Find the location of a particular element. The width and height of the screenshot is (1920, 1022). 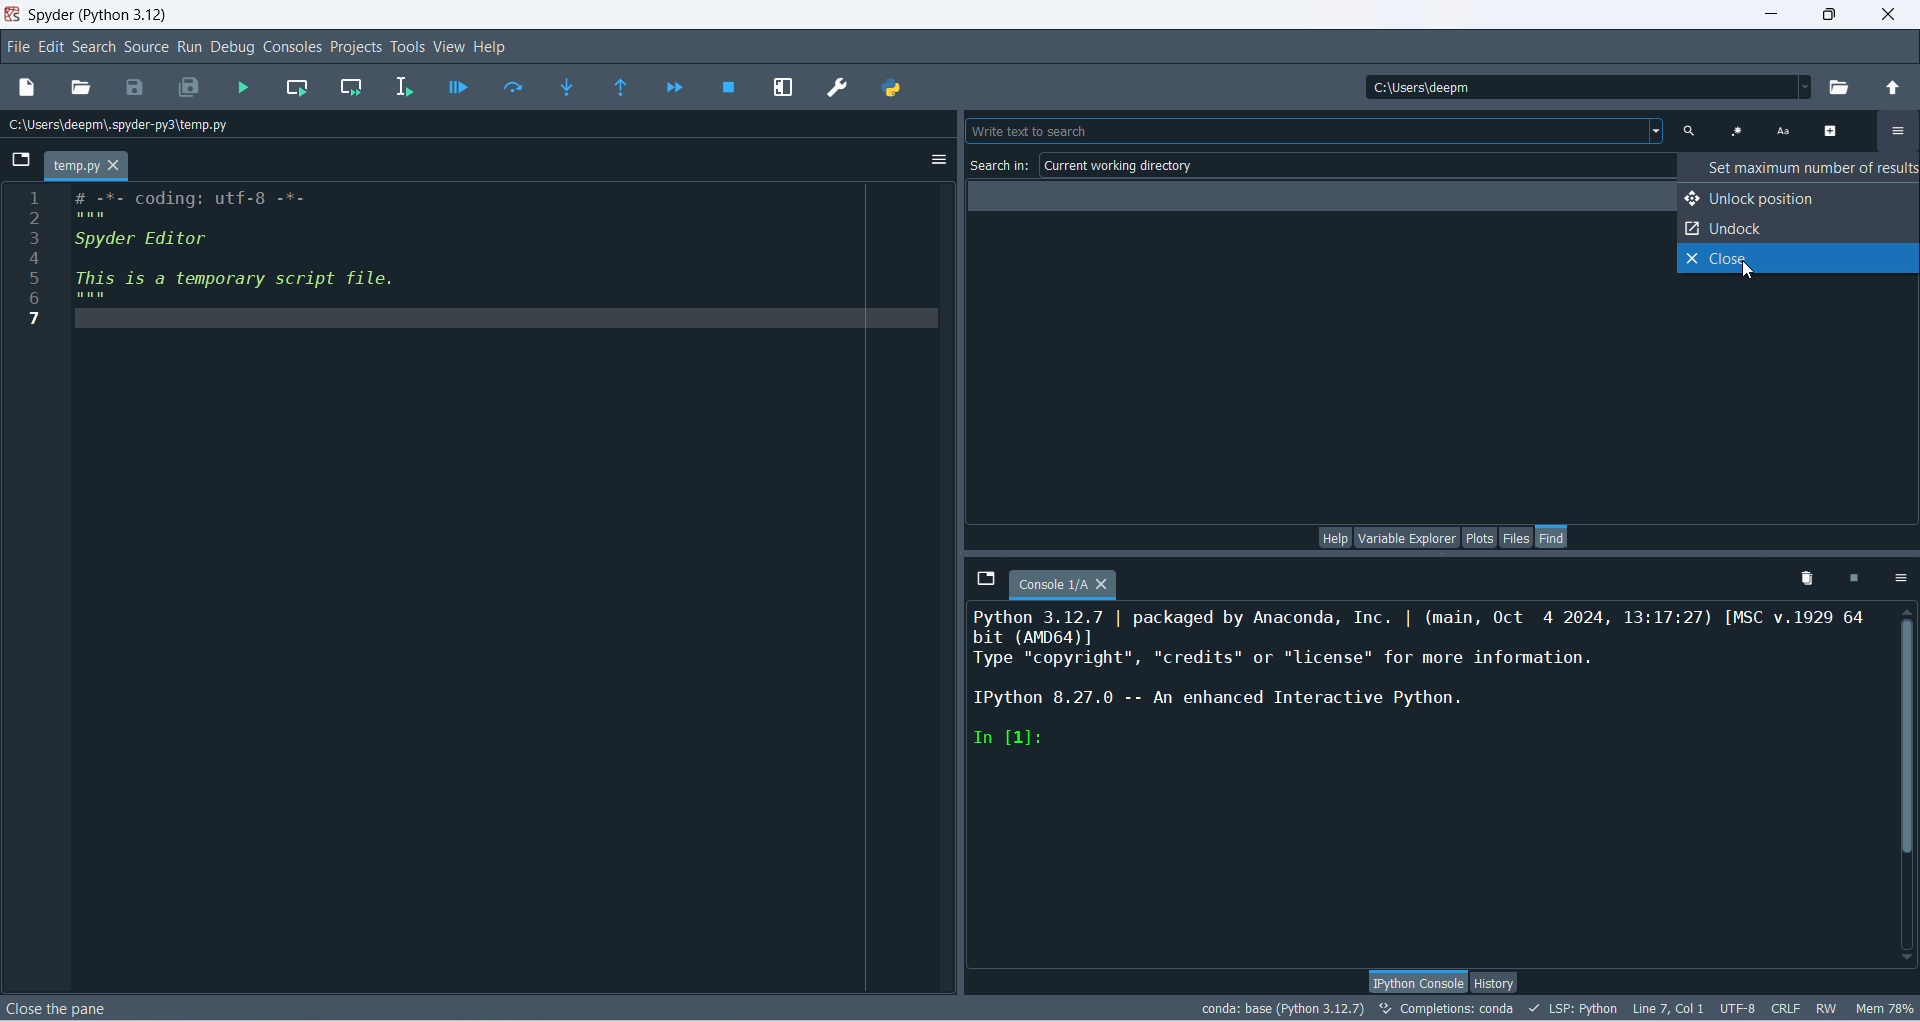

search in is located at coordinates (1001, 165).